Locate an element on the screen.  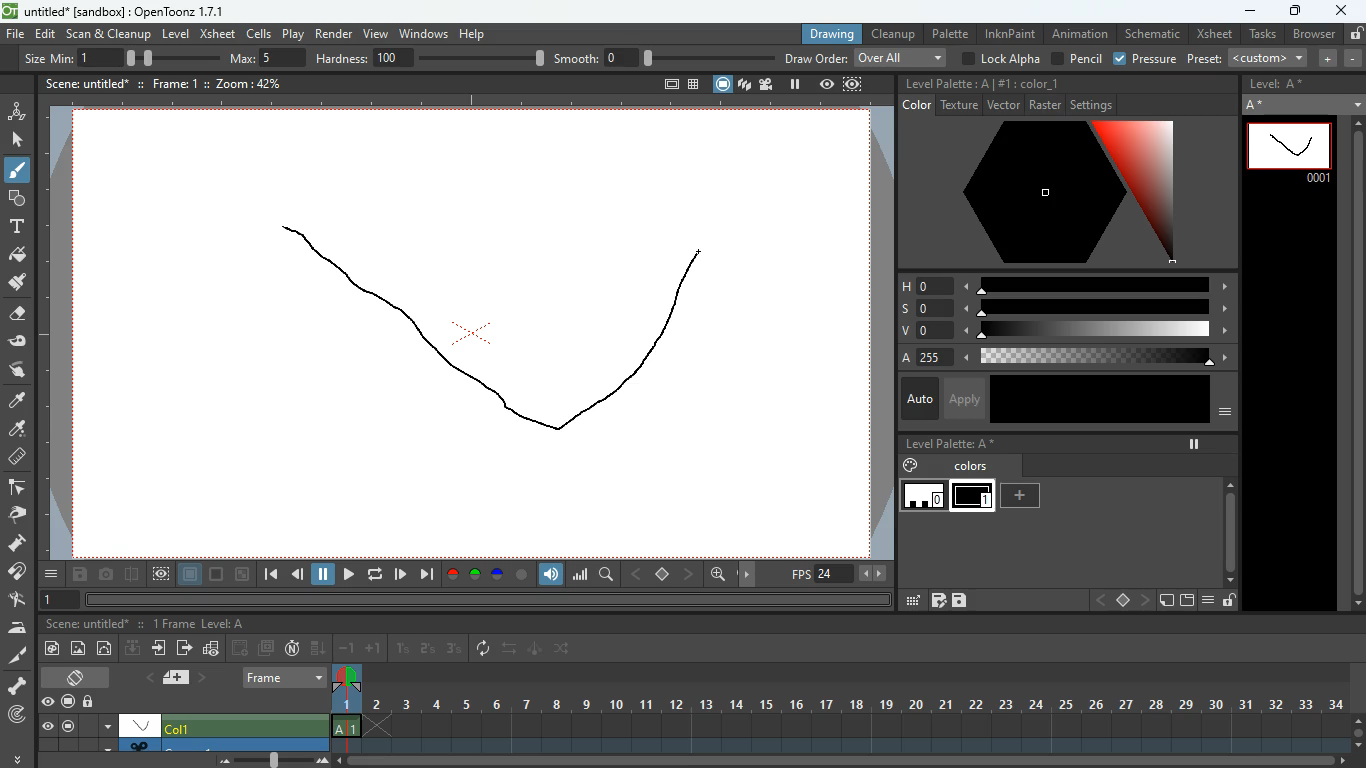
opentoonz is located at coordinates (118, 13).